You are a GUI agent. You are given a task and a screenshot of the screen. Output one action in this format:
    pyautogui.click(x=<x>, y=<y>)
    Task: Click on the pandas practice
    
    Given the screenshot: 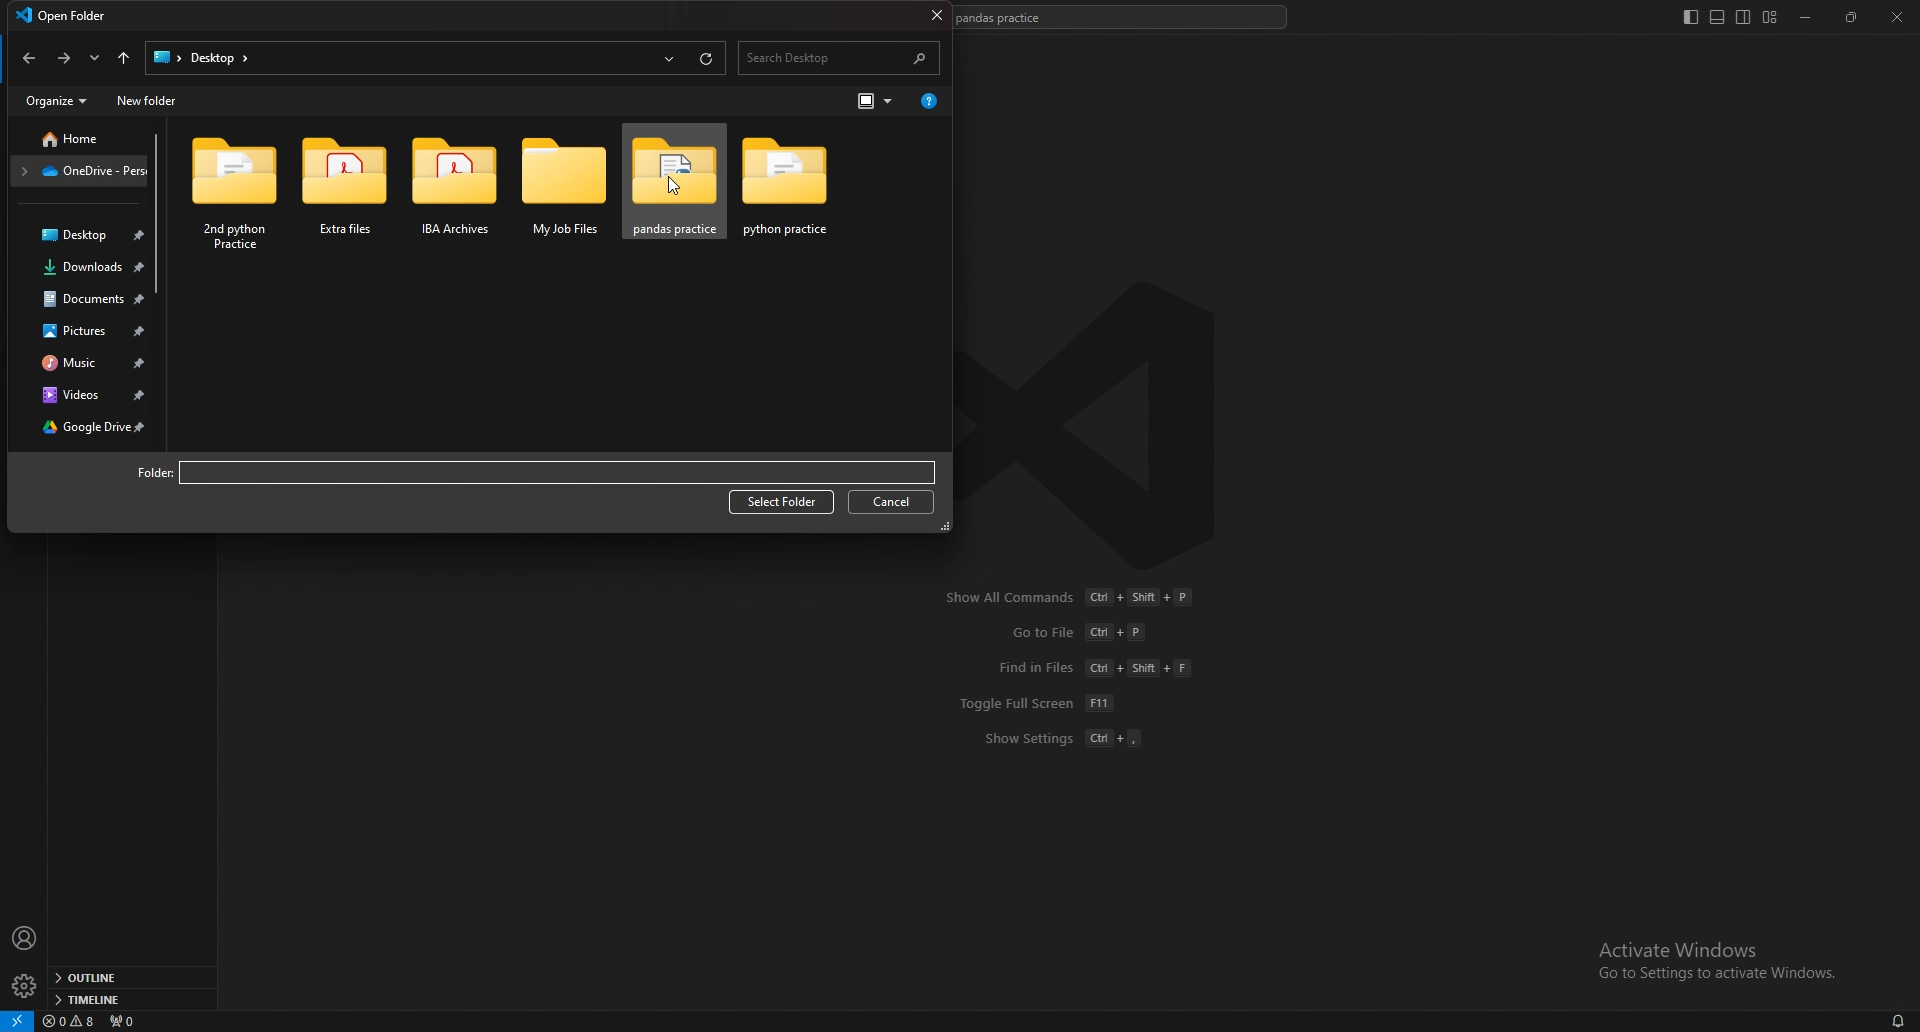 What is the action you would take?
    pyautogui.click(x=679, y=184)
    